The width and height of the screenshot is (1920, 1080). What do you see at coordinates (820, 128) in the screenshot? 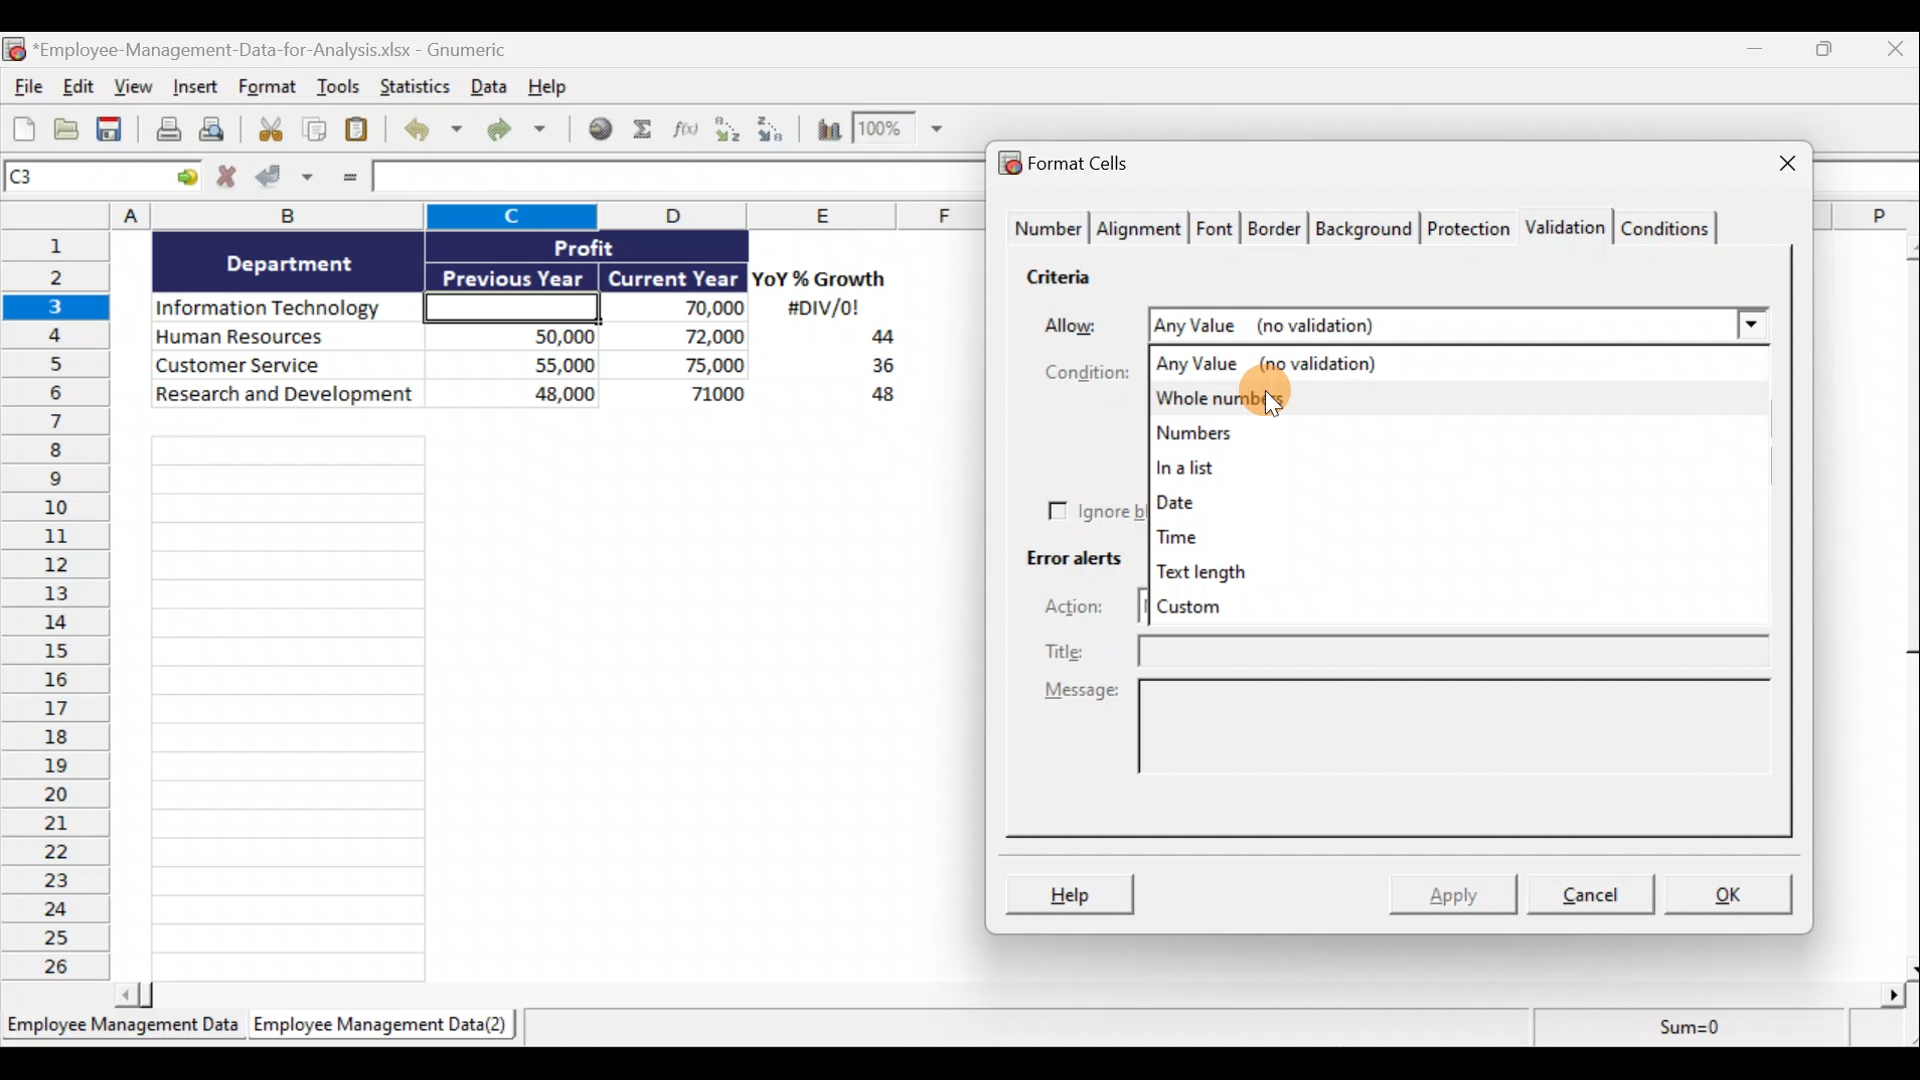
I see `Insert a chart` at bounding box center [820, 128].